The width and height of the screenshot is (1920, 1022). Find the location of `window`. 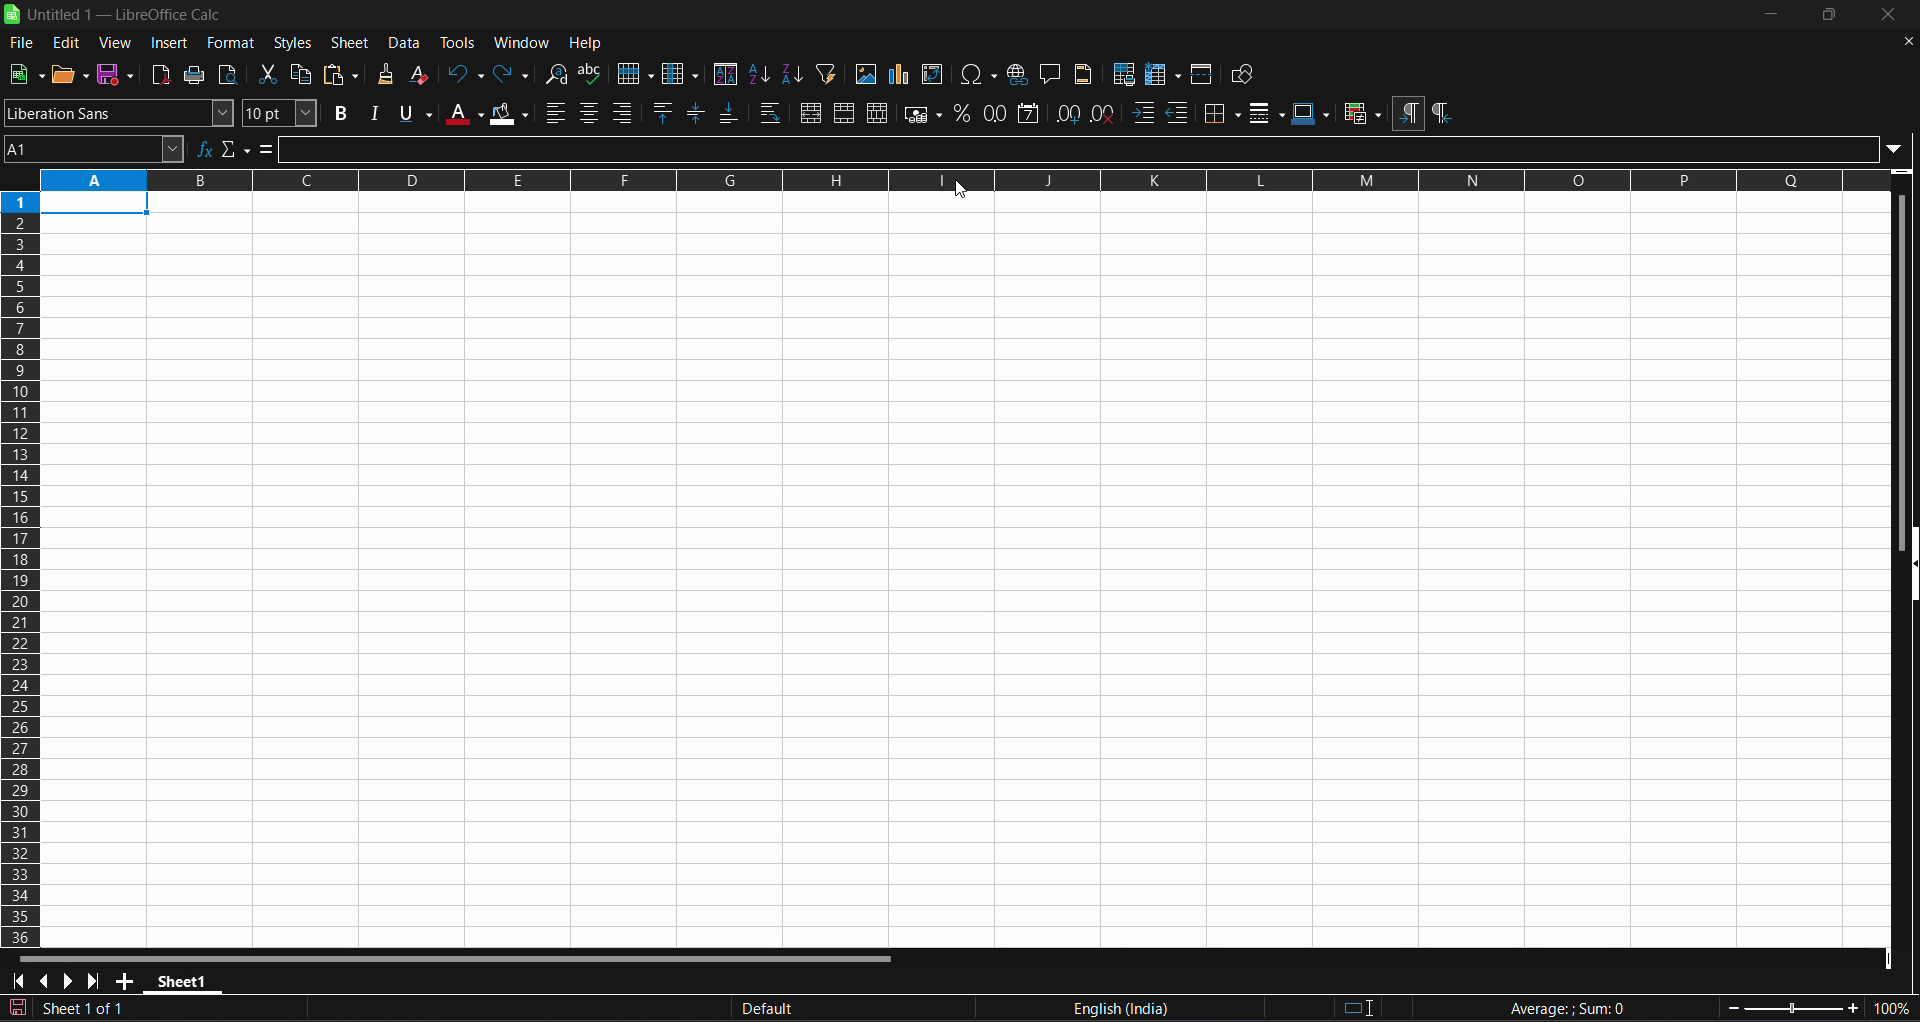

window is located at coordinates (522, 43).